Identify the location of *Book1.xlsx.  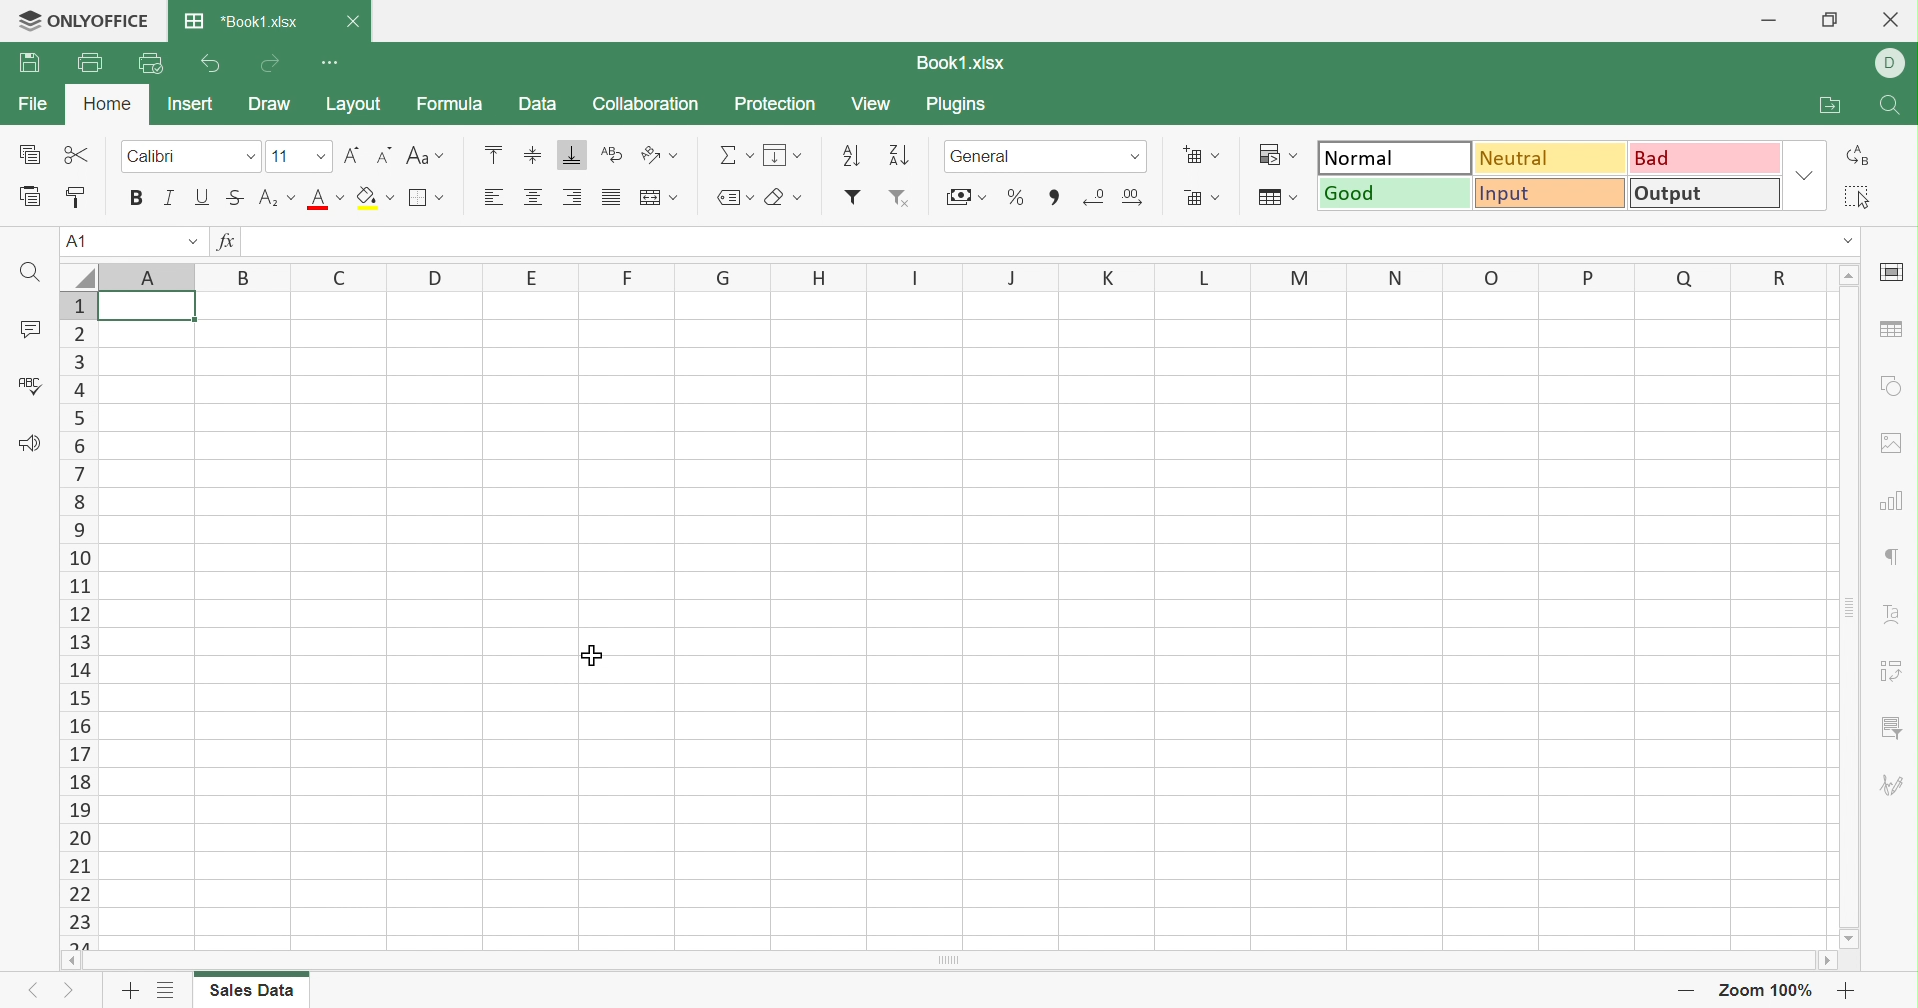
(246, 18).